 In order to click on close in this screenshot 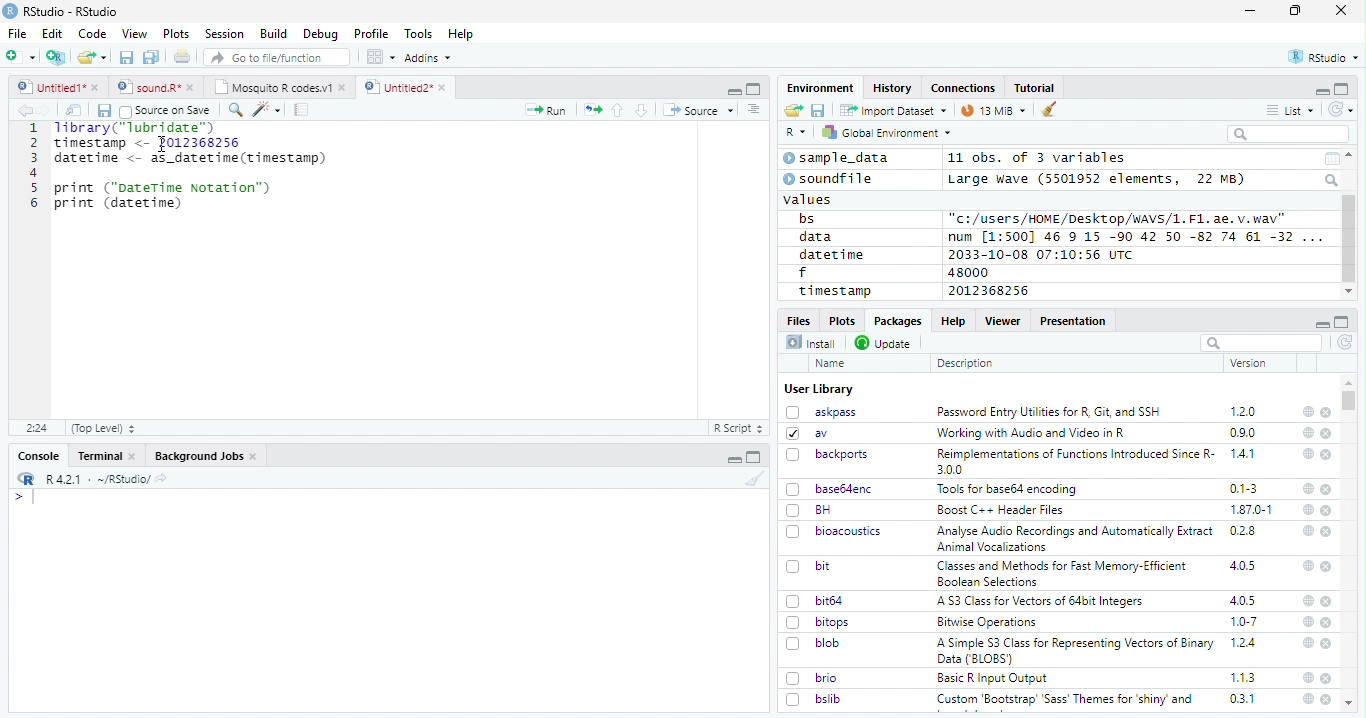, I will do `click(1328, 644)`.